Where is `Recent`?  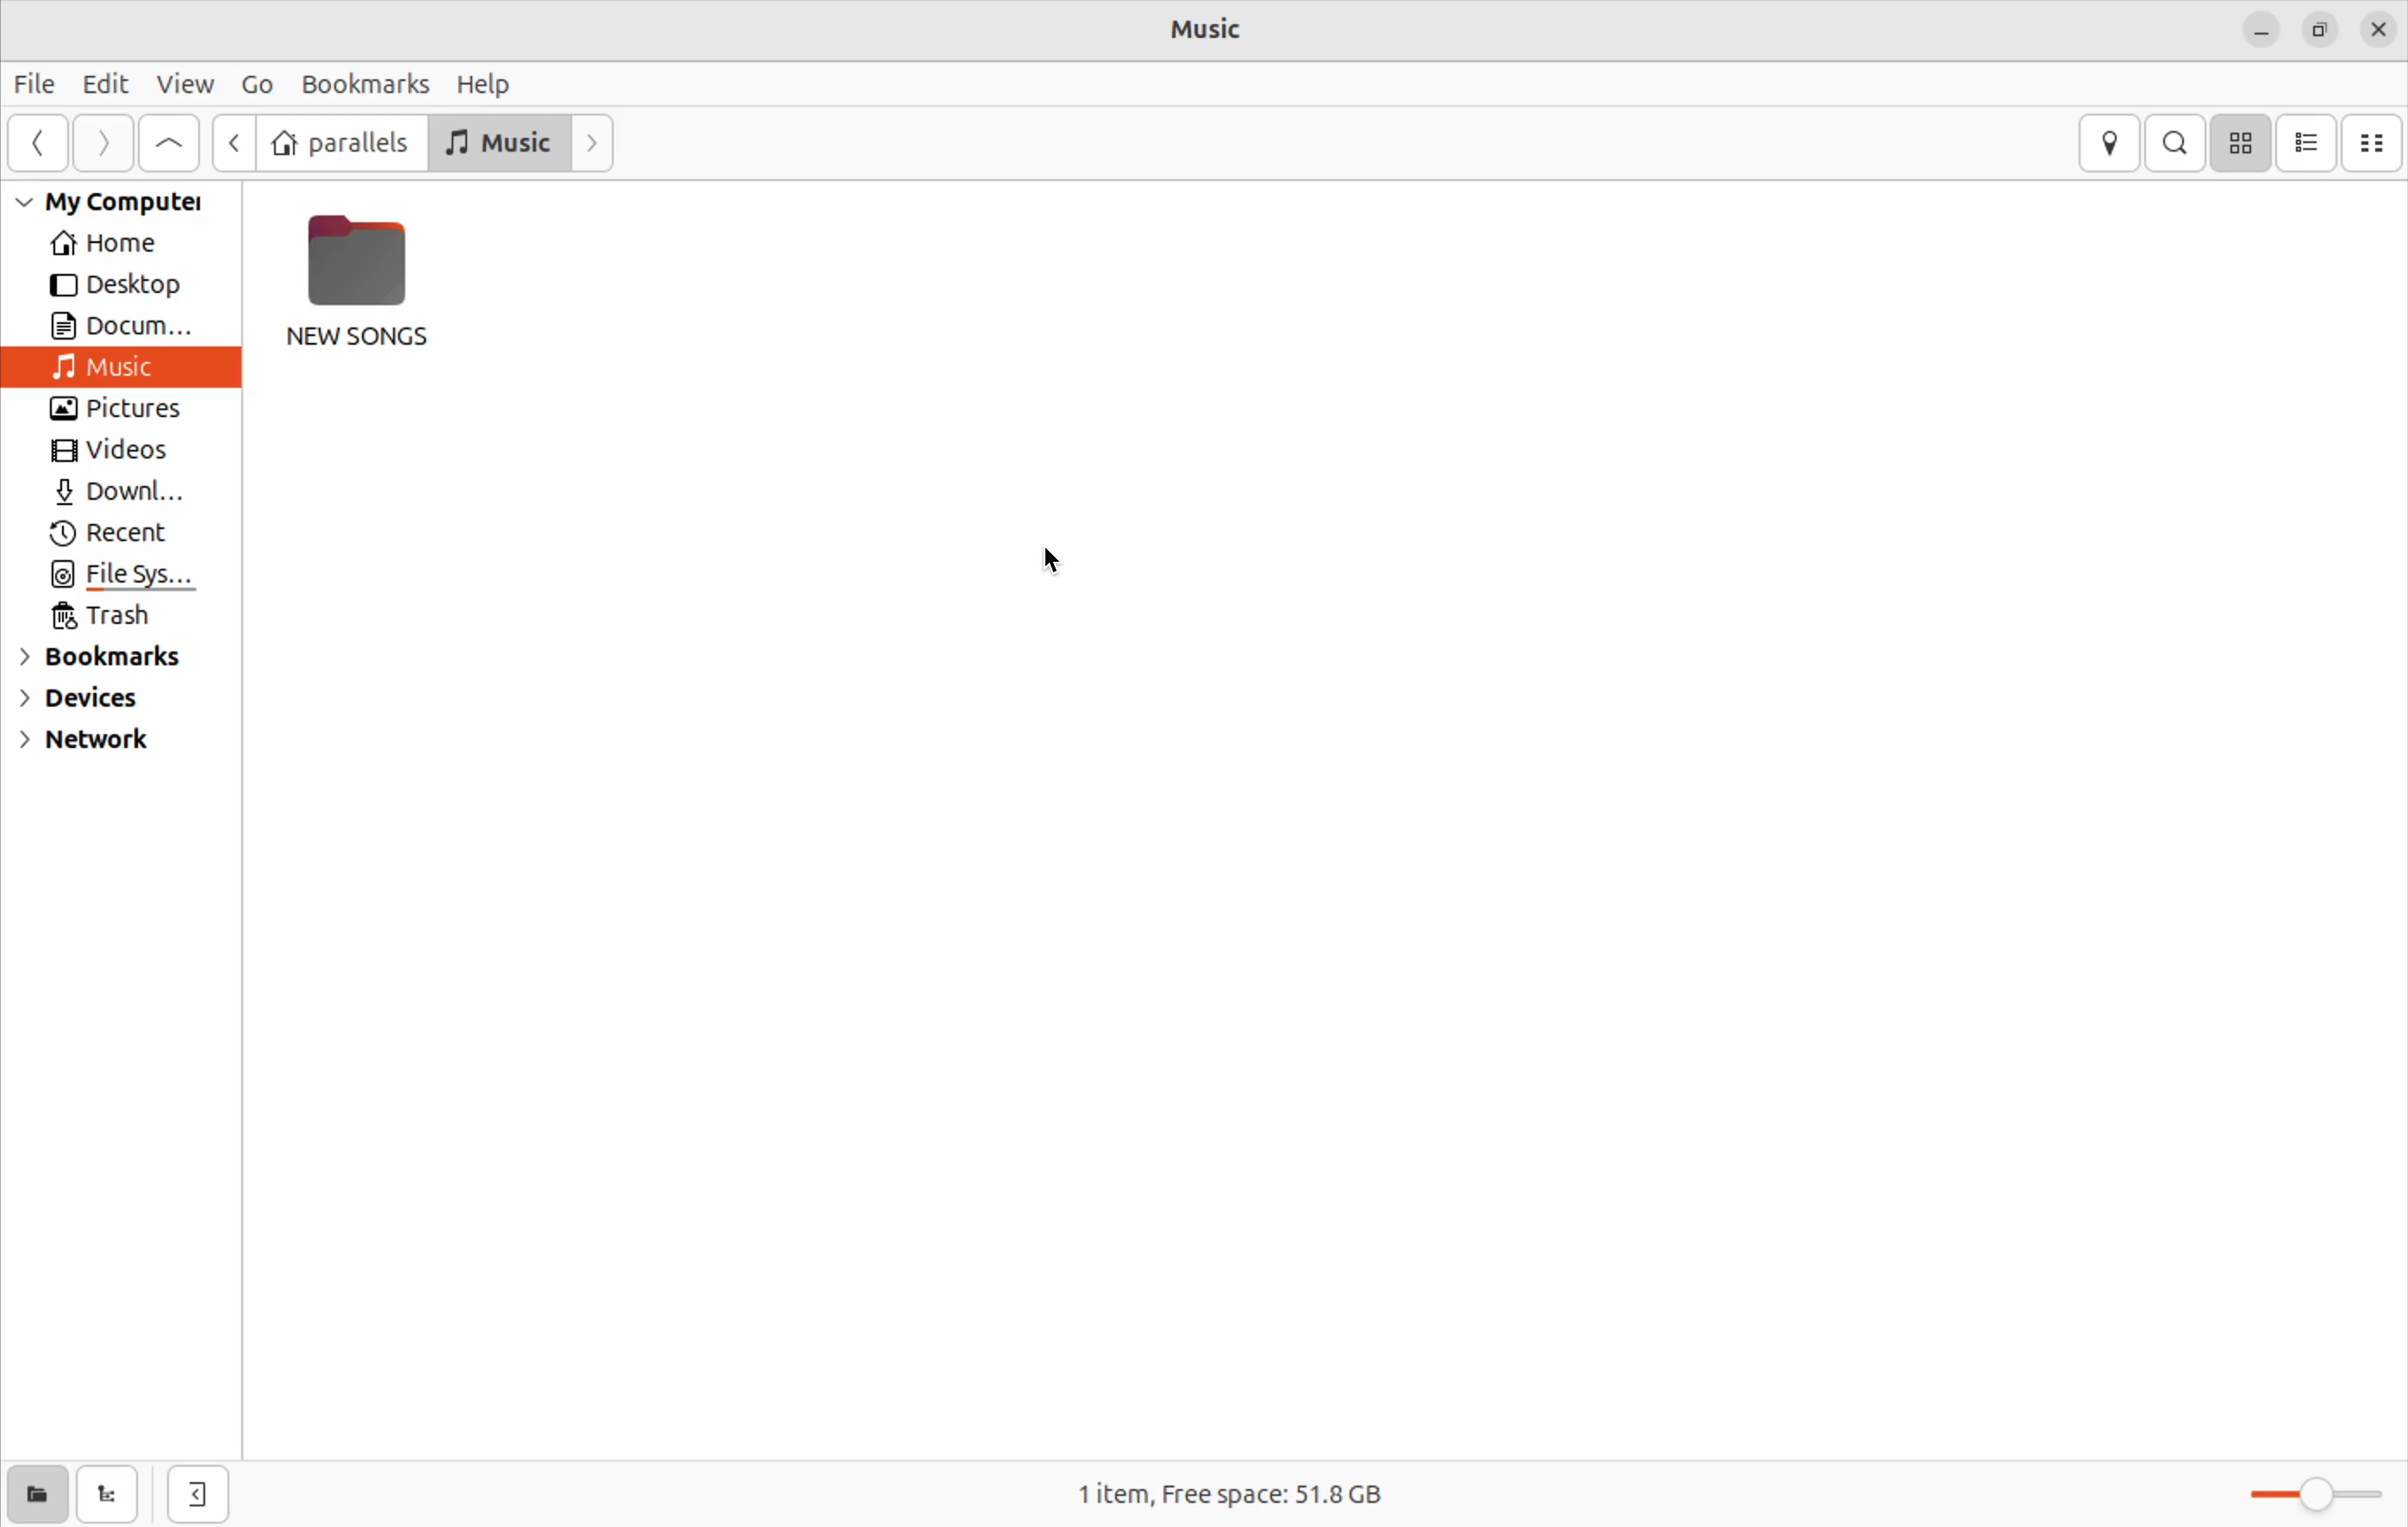 Recent is located at coordinates (122, 533).